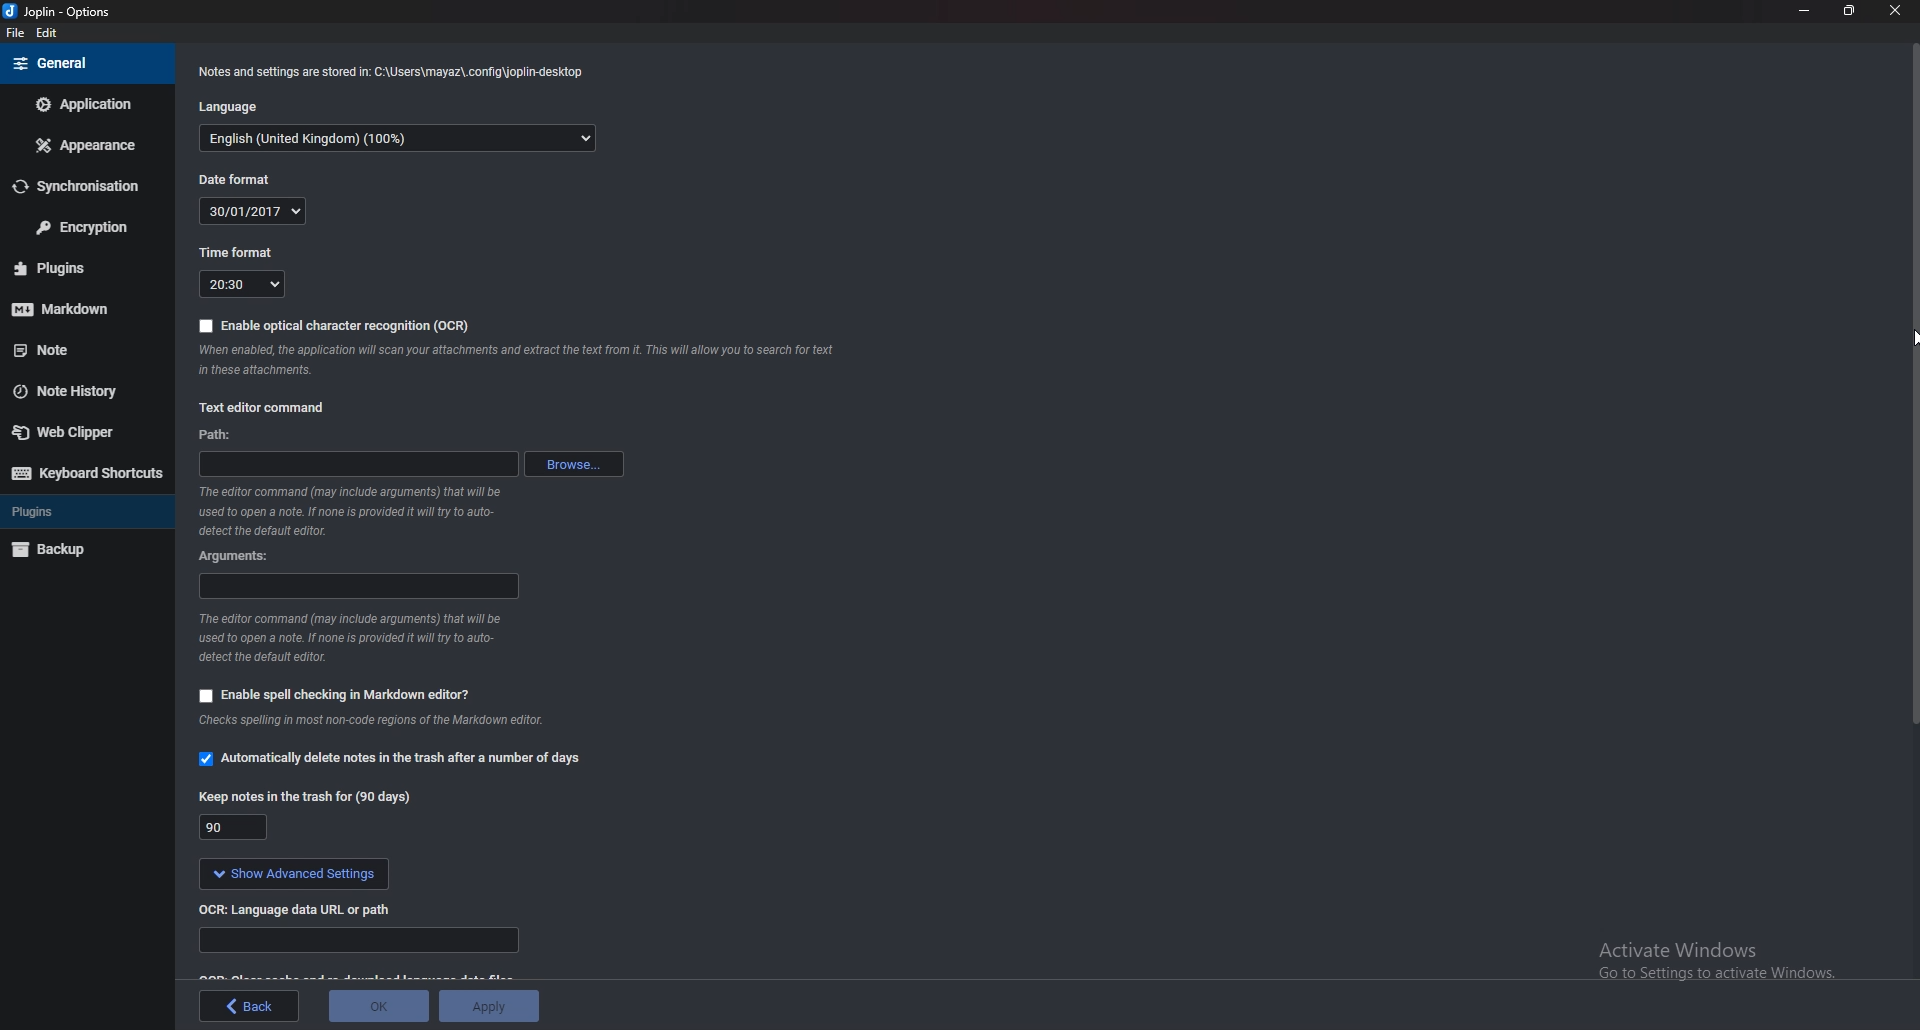 This screenshot has height=1030, width=1920. What do you see at coordinates (241, 285) in the screenshot?
I see `20:30` at bounding box center [241, 285].